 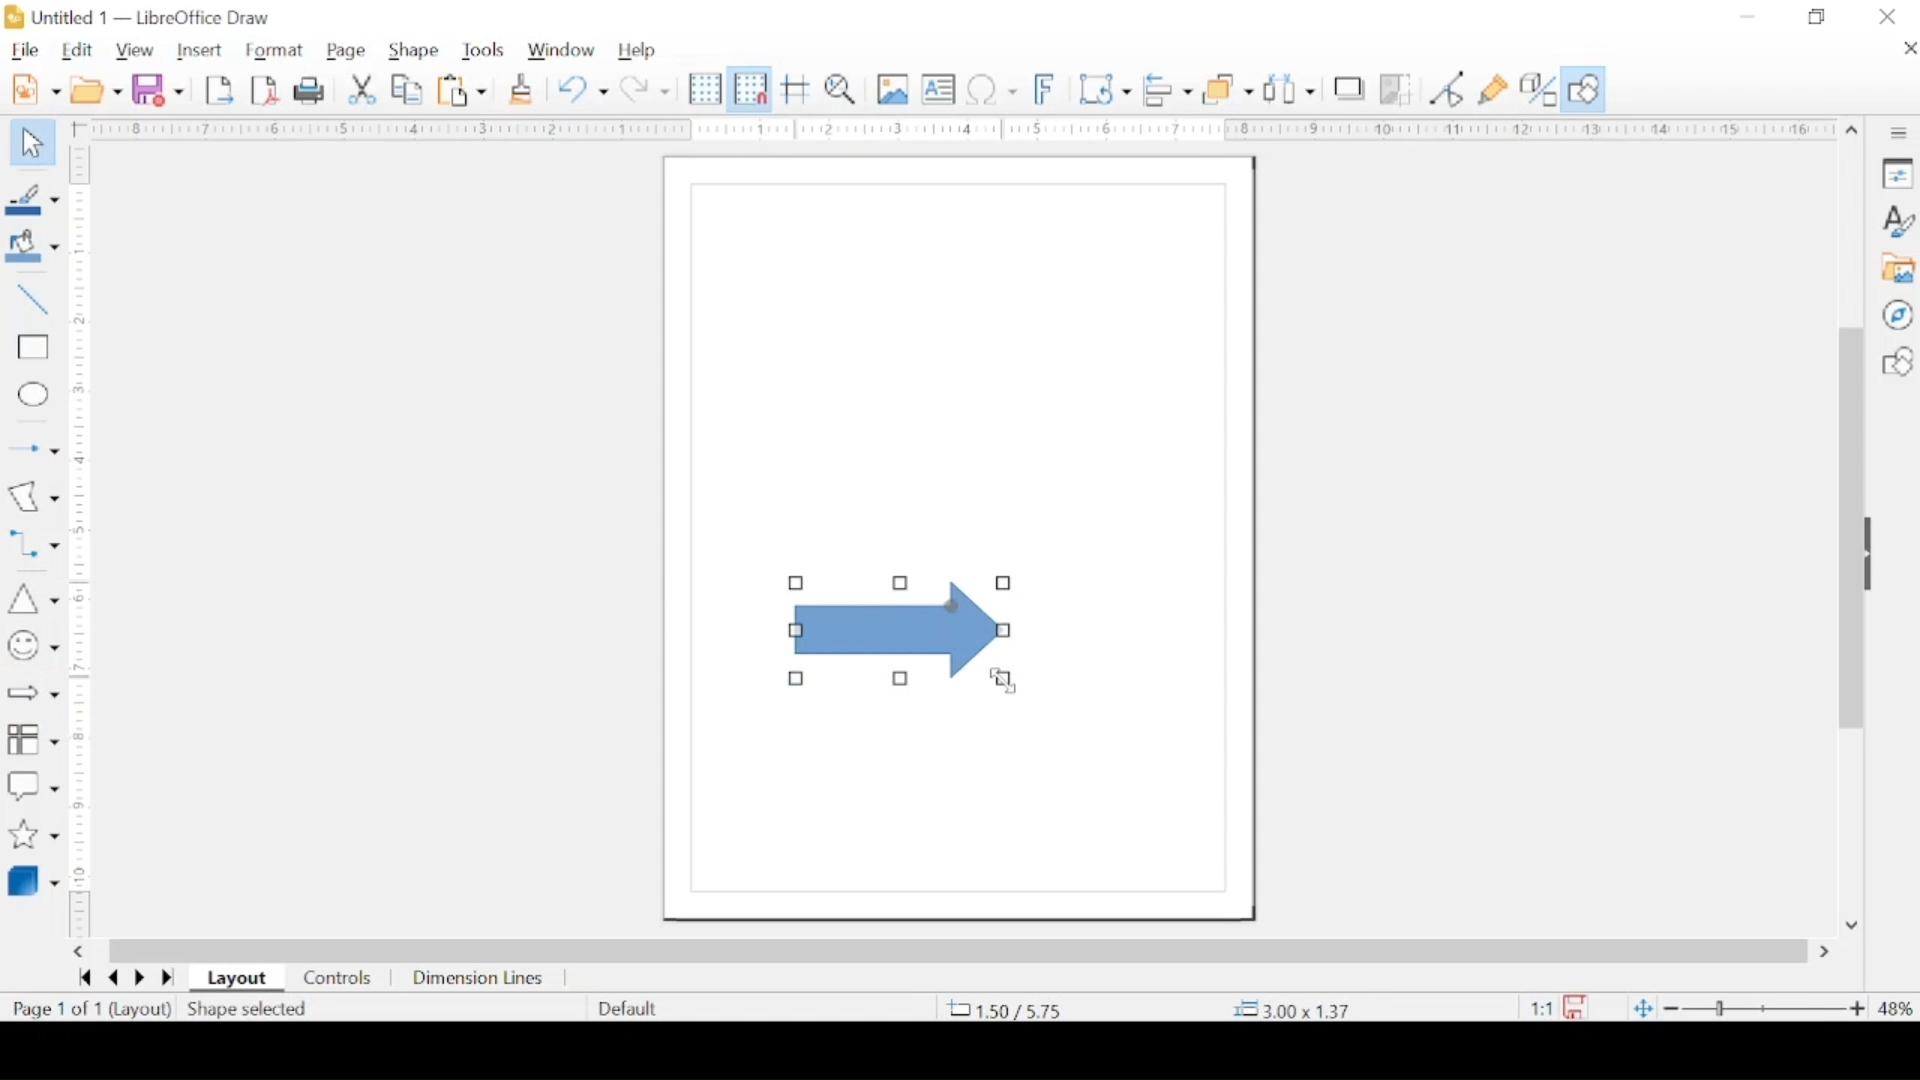 I want to click on 3d object, so click(x=35, y=880).